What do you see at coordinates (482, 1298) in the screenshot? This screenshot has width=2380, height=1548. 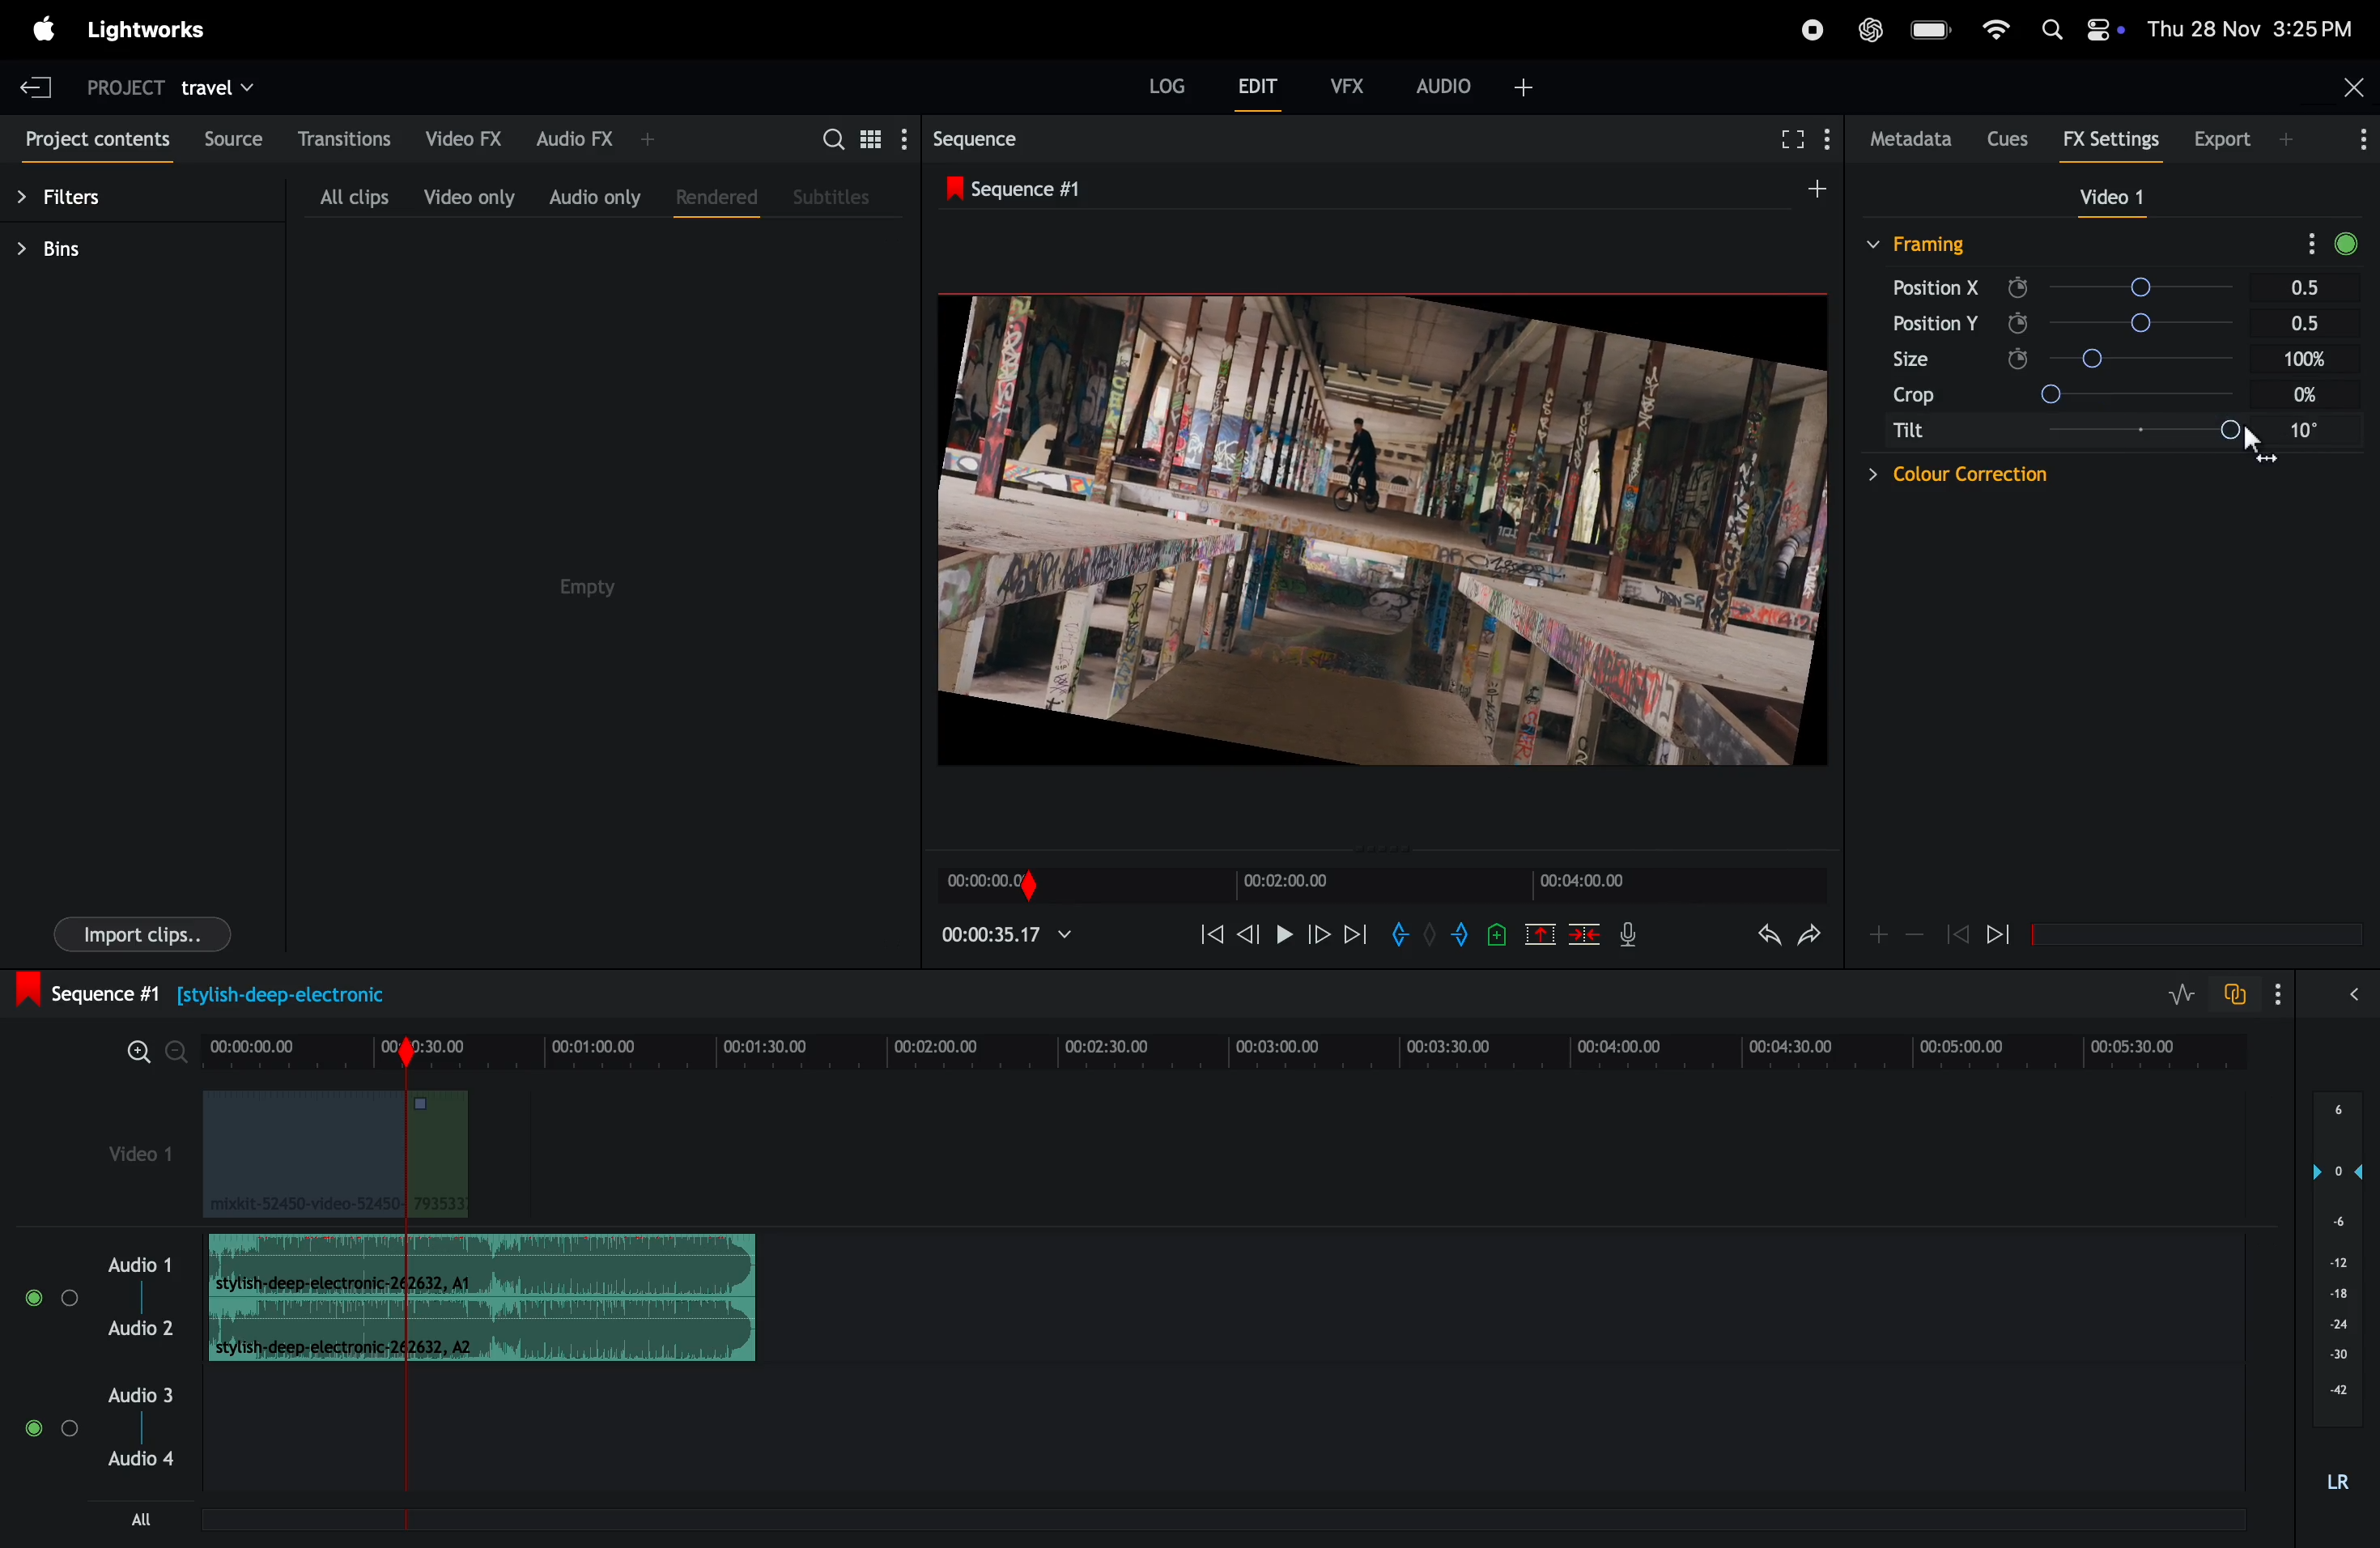 I see `audio clips` at bounding box center [482, 1298].